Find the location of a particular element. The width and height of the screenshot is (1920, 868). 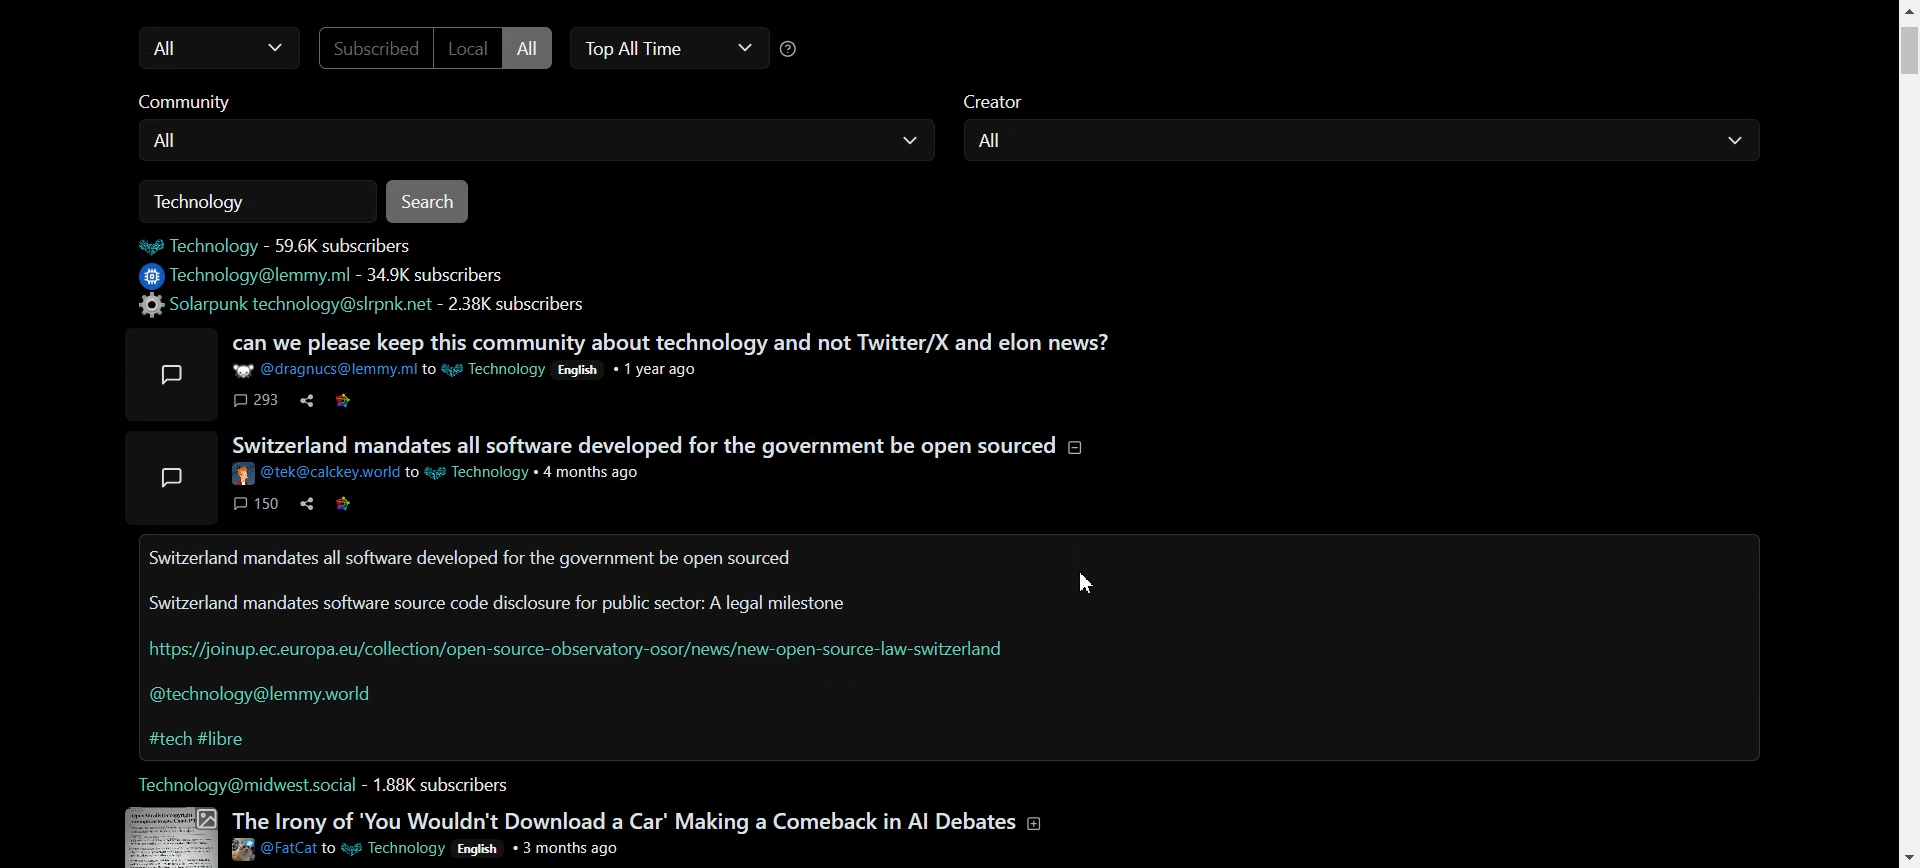

Community is located at coordinates (203, 104).